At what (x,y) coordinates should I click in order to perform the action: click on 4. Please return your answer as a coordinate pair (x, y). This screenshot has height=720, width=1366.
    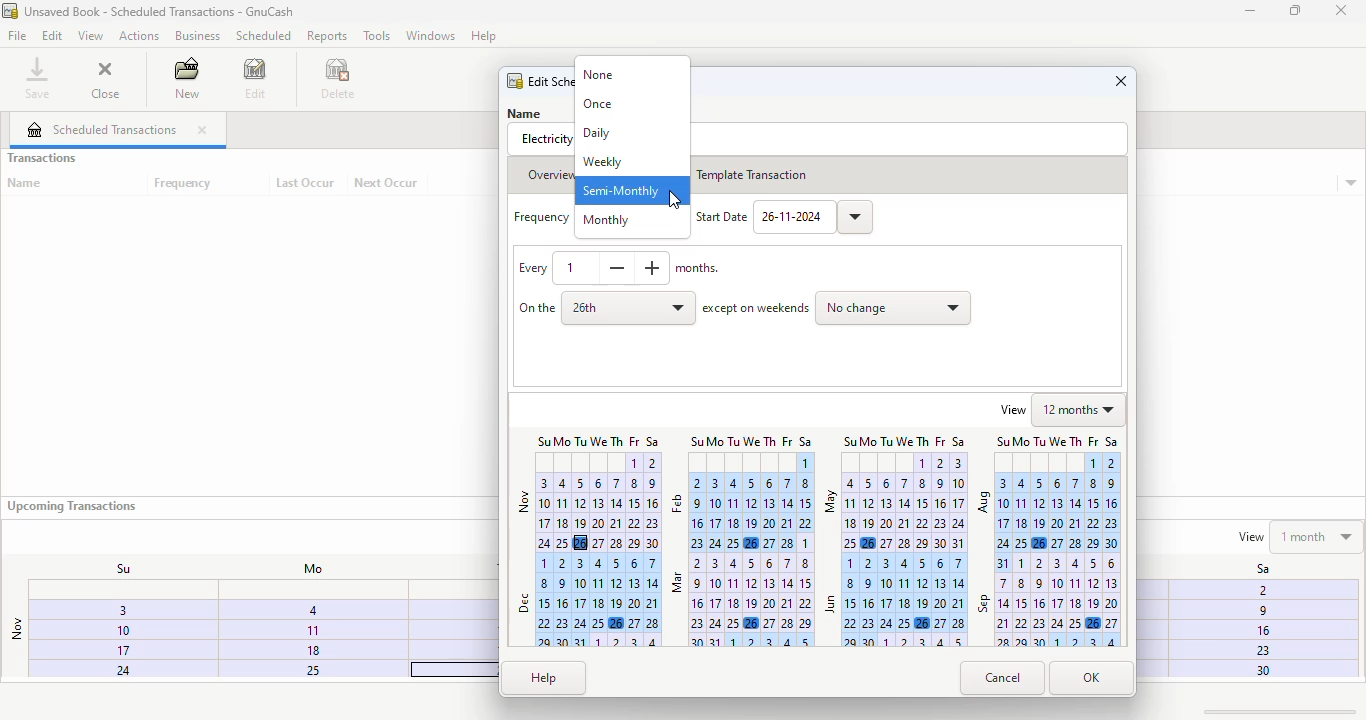
    Looking at the image, I should click on (312, 609).